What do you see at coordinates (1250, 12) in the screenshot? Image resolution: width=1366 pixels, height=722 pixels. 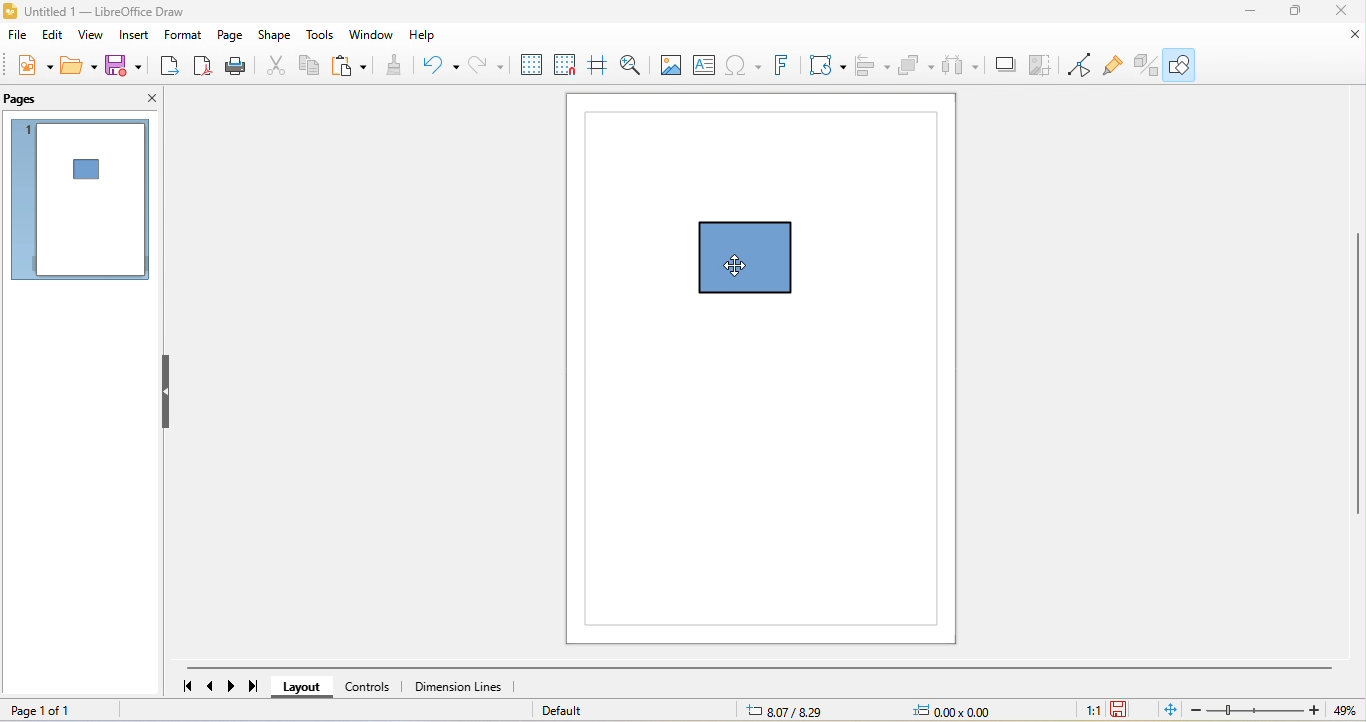 I see `minimize` at bounding box center [1250, 12].